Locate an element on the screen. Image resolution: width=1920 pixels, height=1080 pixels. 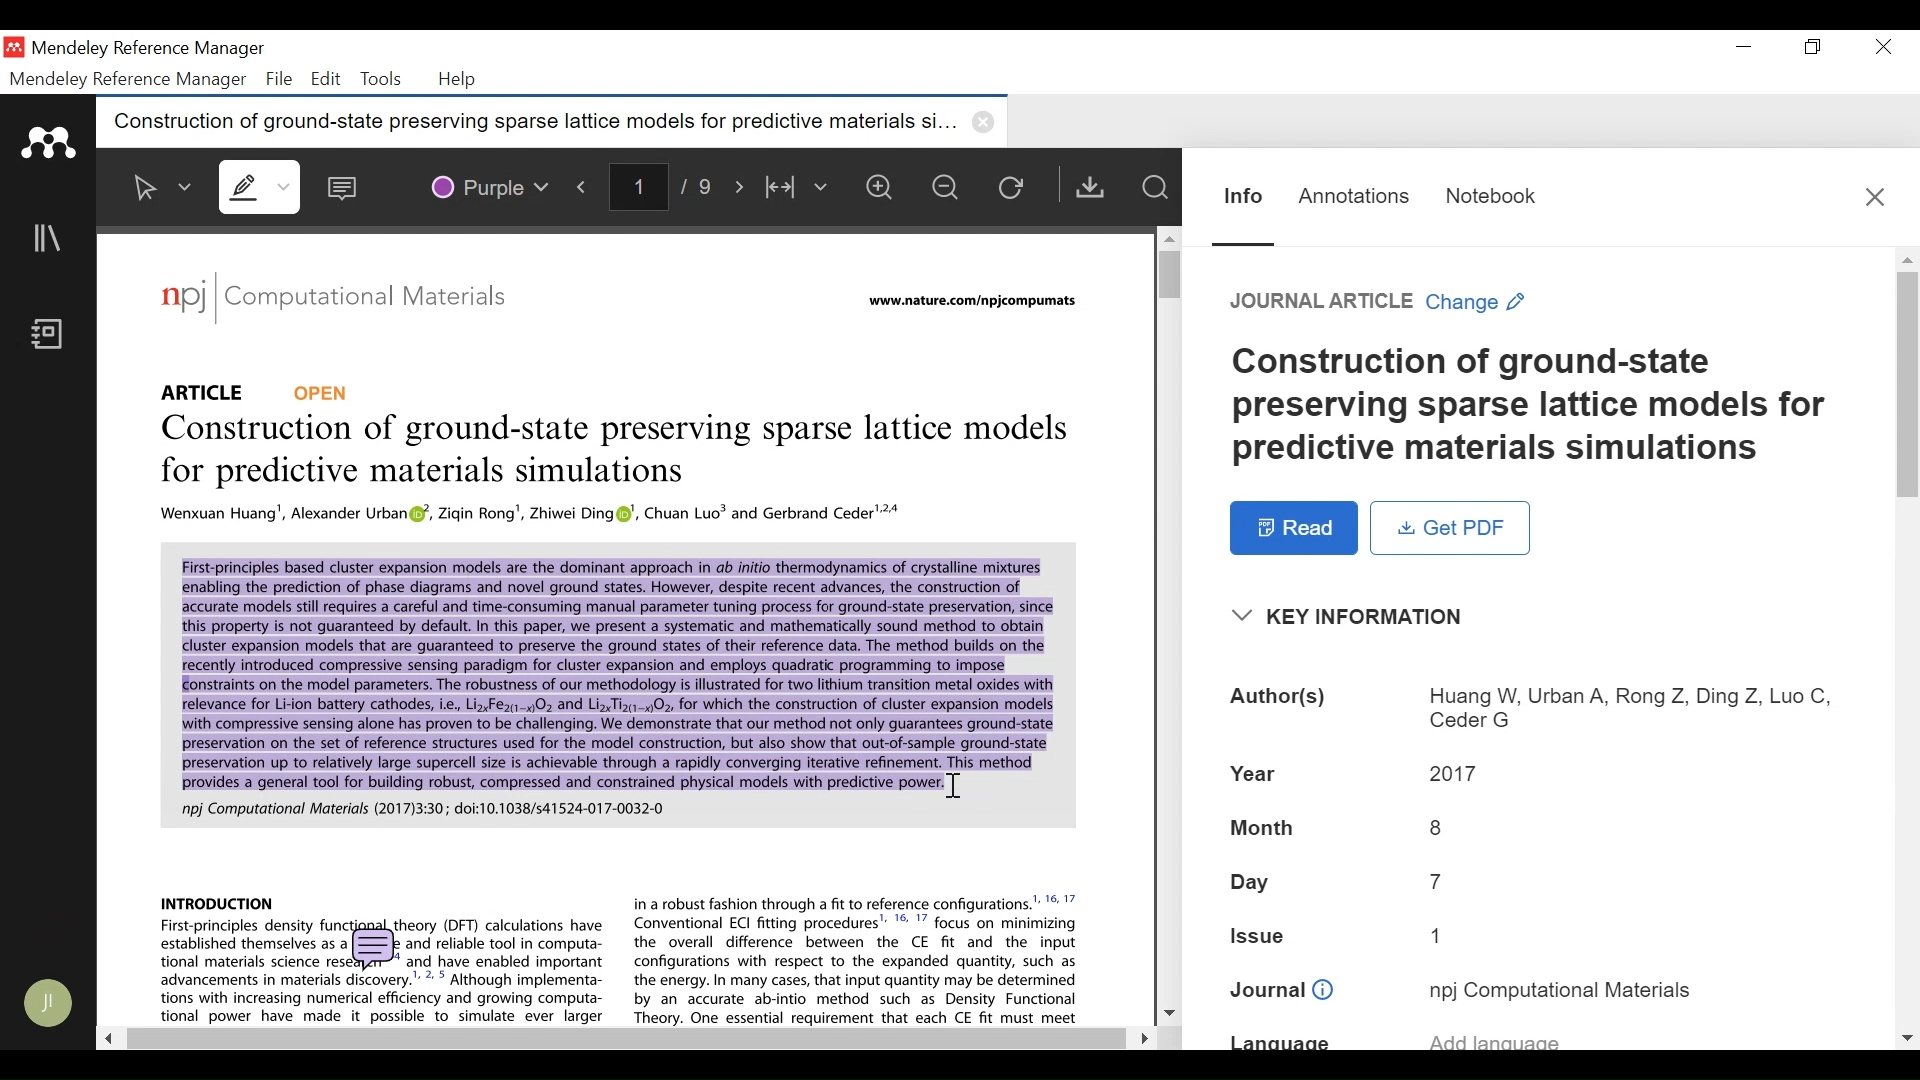
Mendeley Reference Manager is located at coordinates (129, 80).